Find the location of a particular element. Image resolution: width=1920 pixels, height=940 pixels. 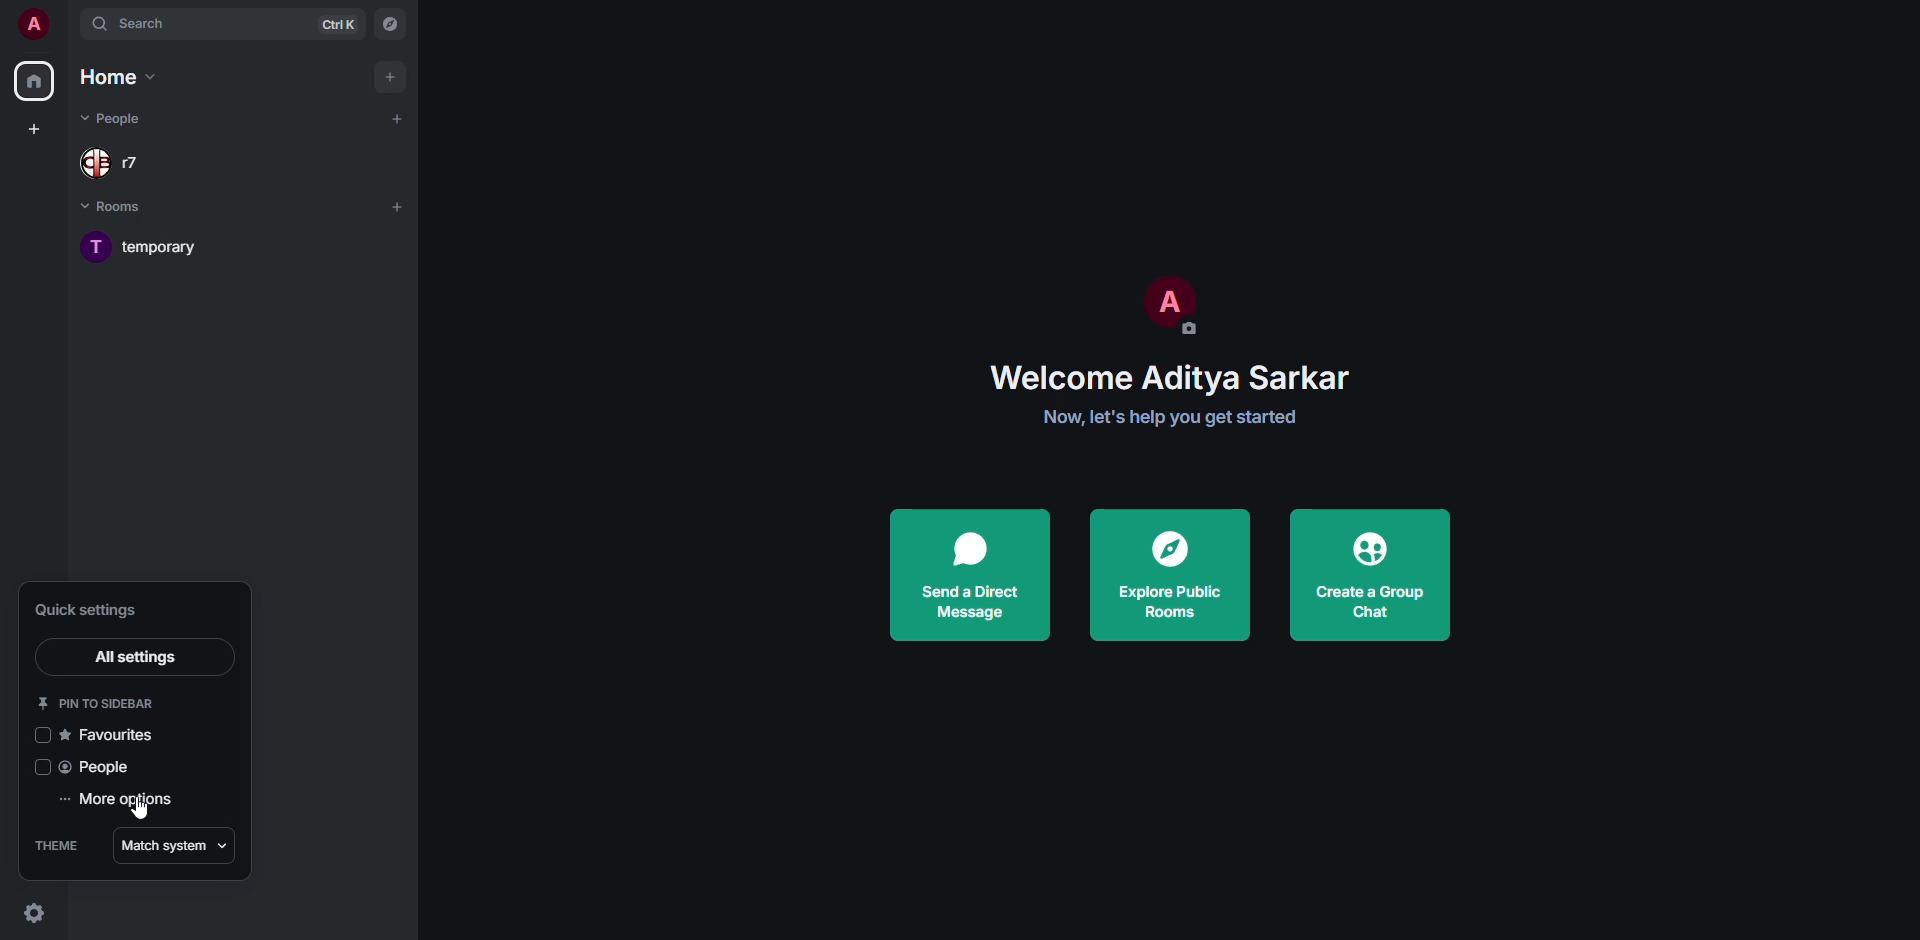

create a group chat is located at coordinates (1372, 575).